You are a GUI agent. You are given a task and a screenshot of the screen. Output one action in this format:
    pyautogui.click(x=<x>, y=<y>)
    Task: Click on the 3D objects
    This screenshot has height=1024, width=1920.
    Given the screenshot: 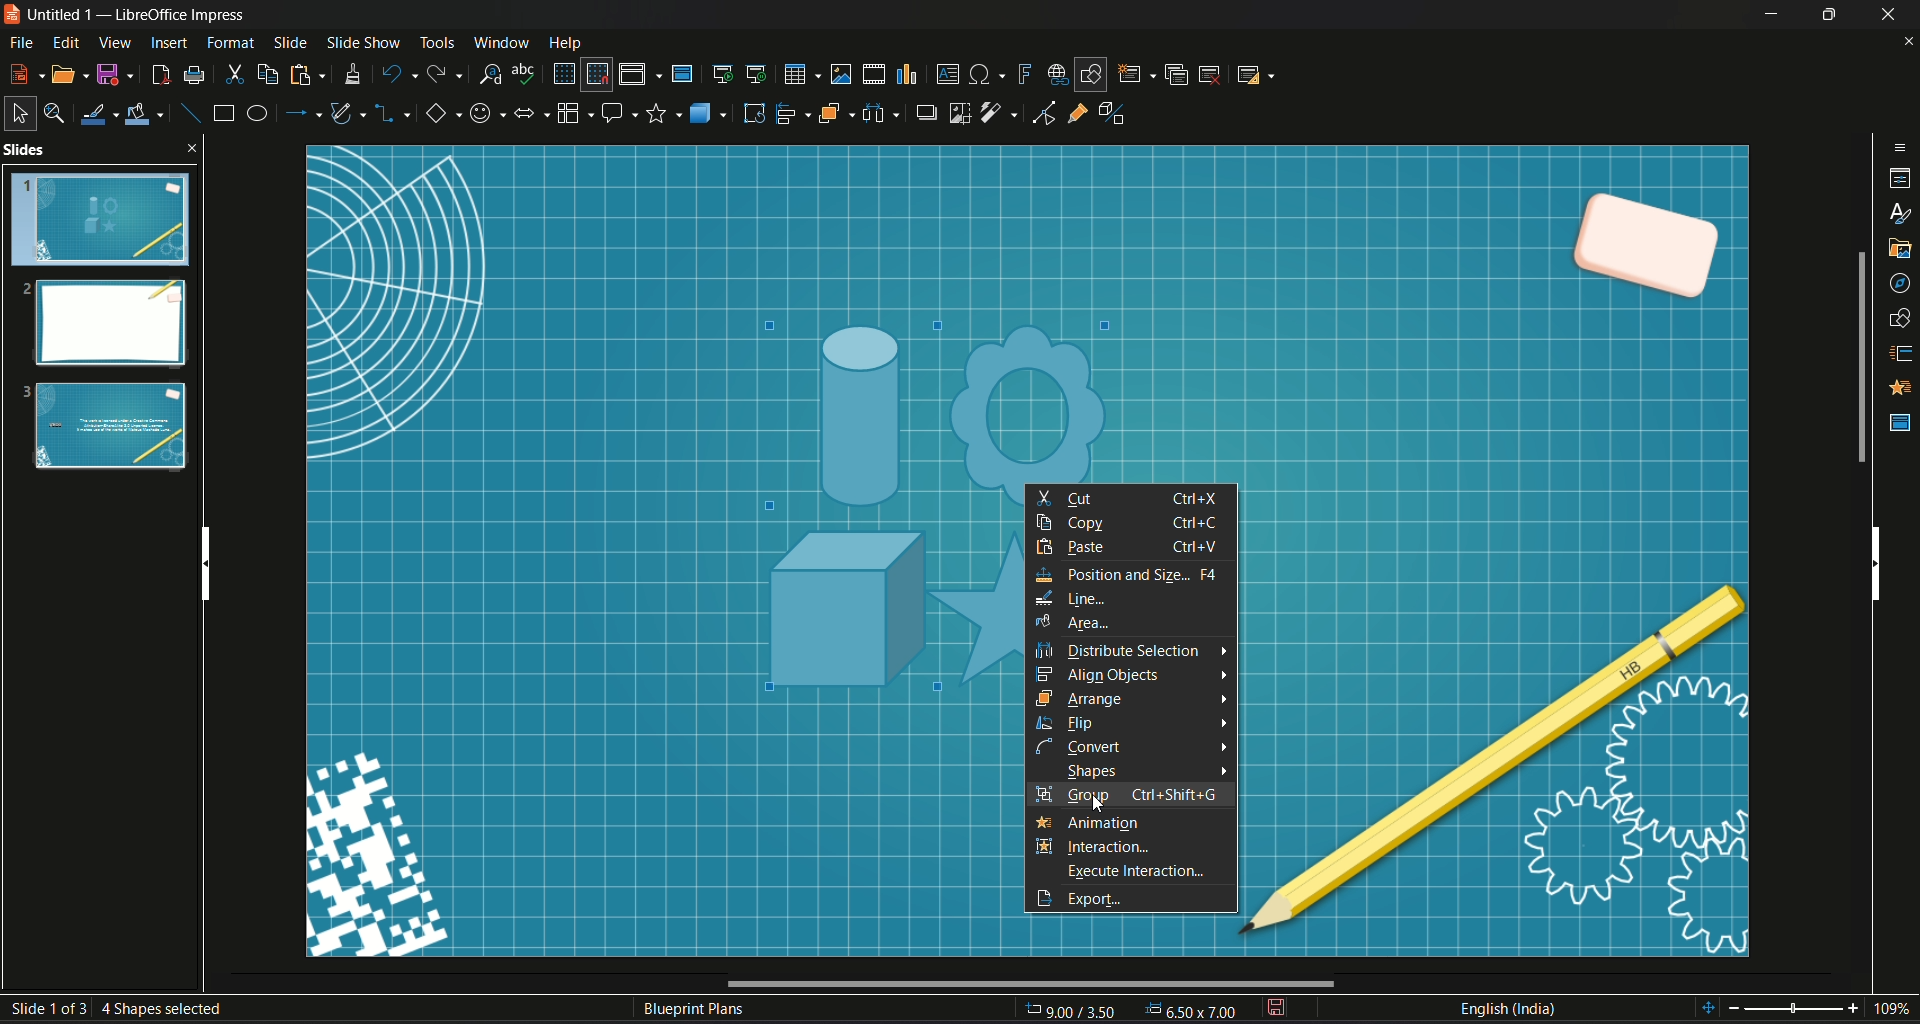 What is the action you would take?
    pyautogui.click(x=710, y=112)
    